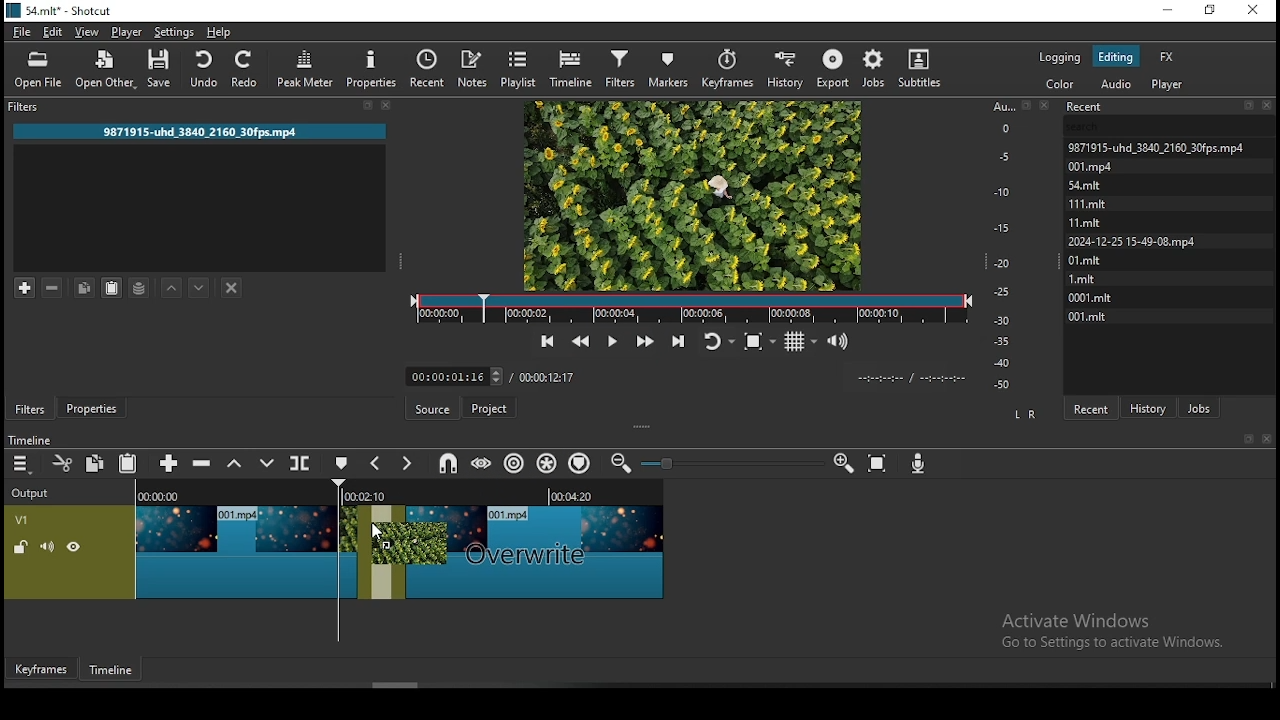 The width and height of the screenshot is (1280, 720). Describe the element at coordinates (1211, 13) in the screenshot. I see `restore` at that location.